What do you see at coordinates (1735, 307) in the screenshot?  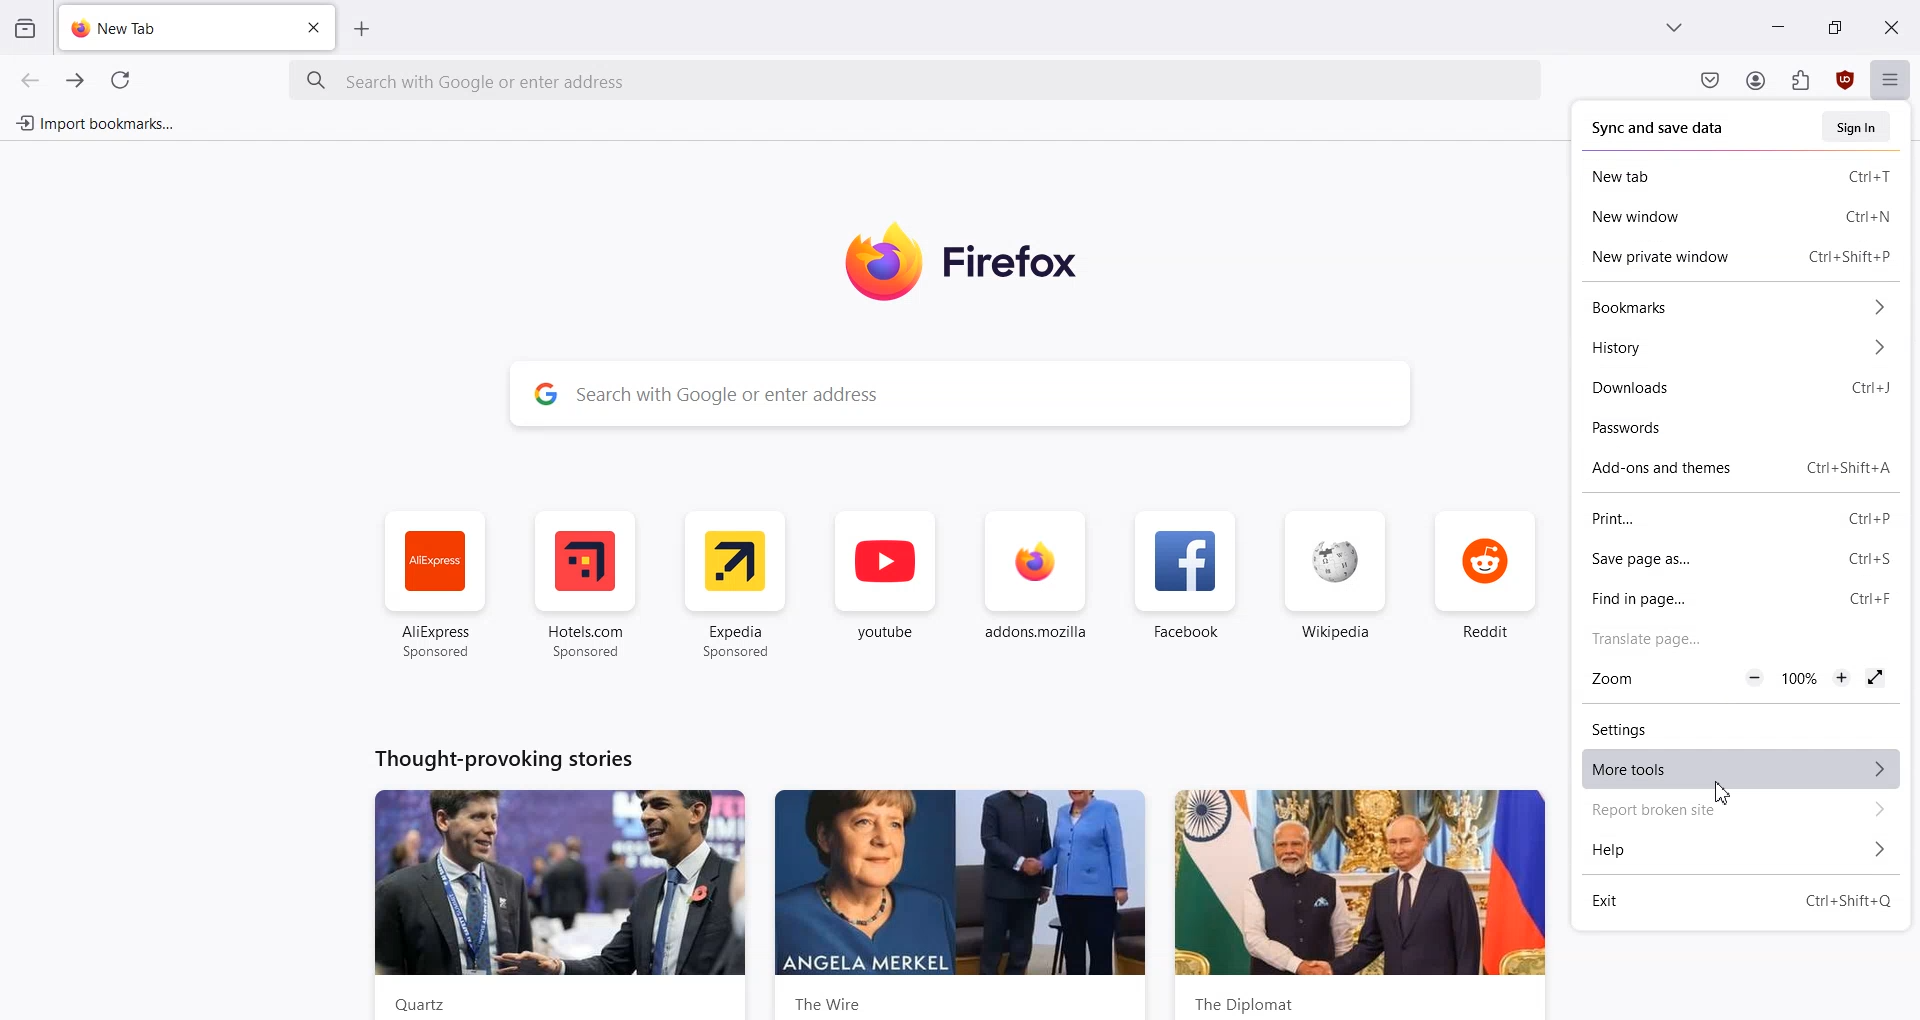 I see `Bookmarks` at bounding box center [1735, 307].